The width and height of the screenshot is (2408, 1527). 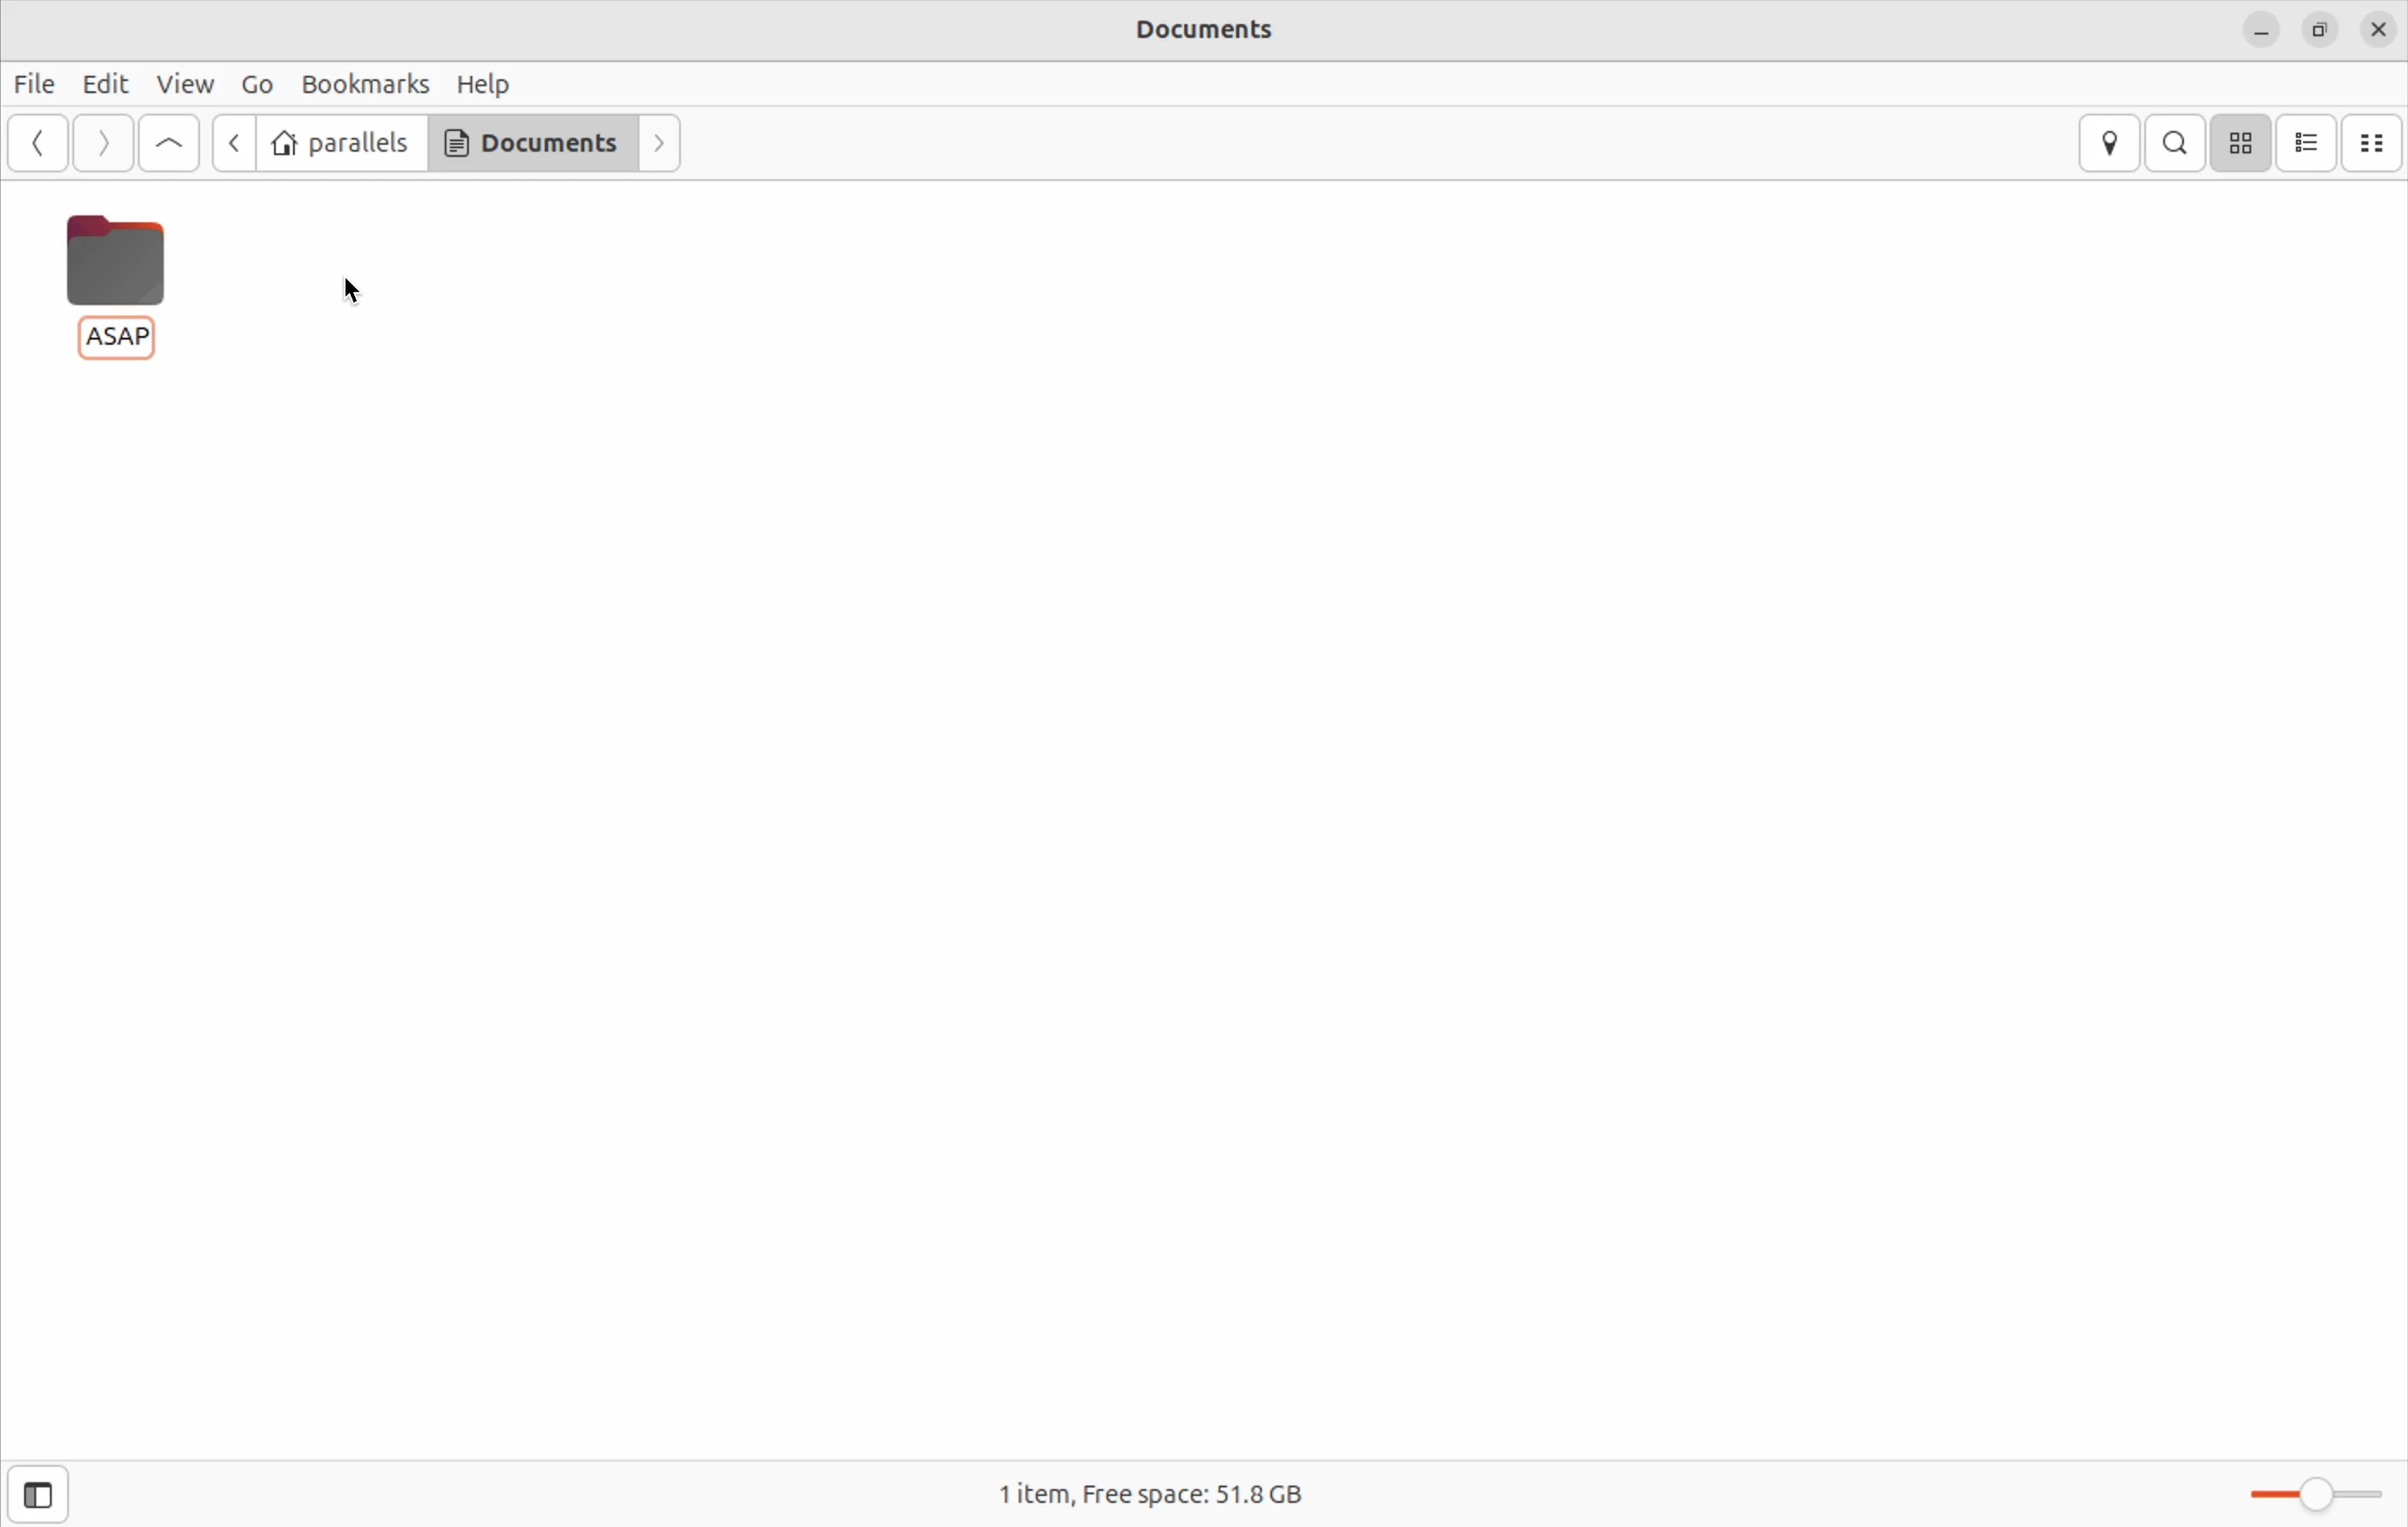 What do you see at coordinates (2261, 31) in the screenshot?
I see `minimize` at bounding box center [2261, 31].